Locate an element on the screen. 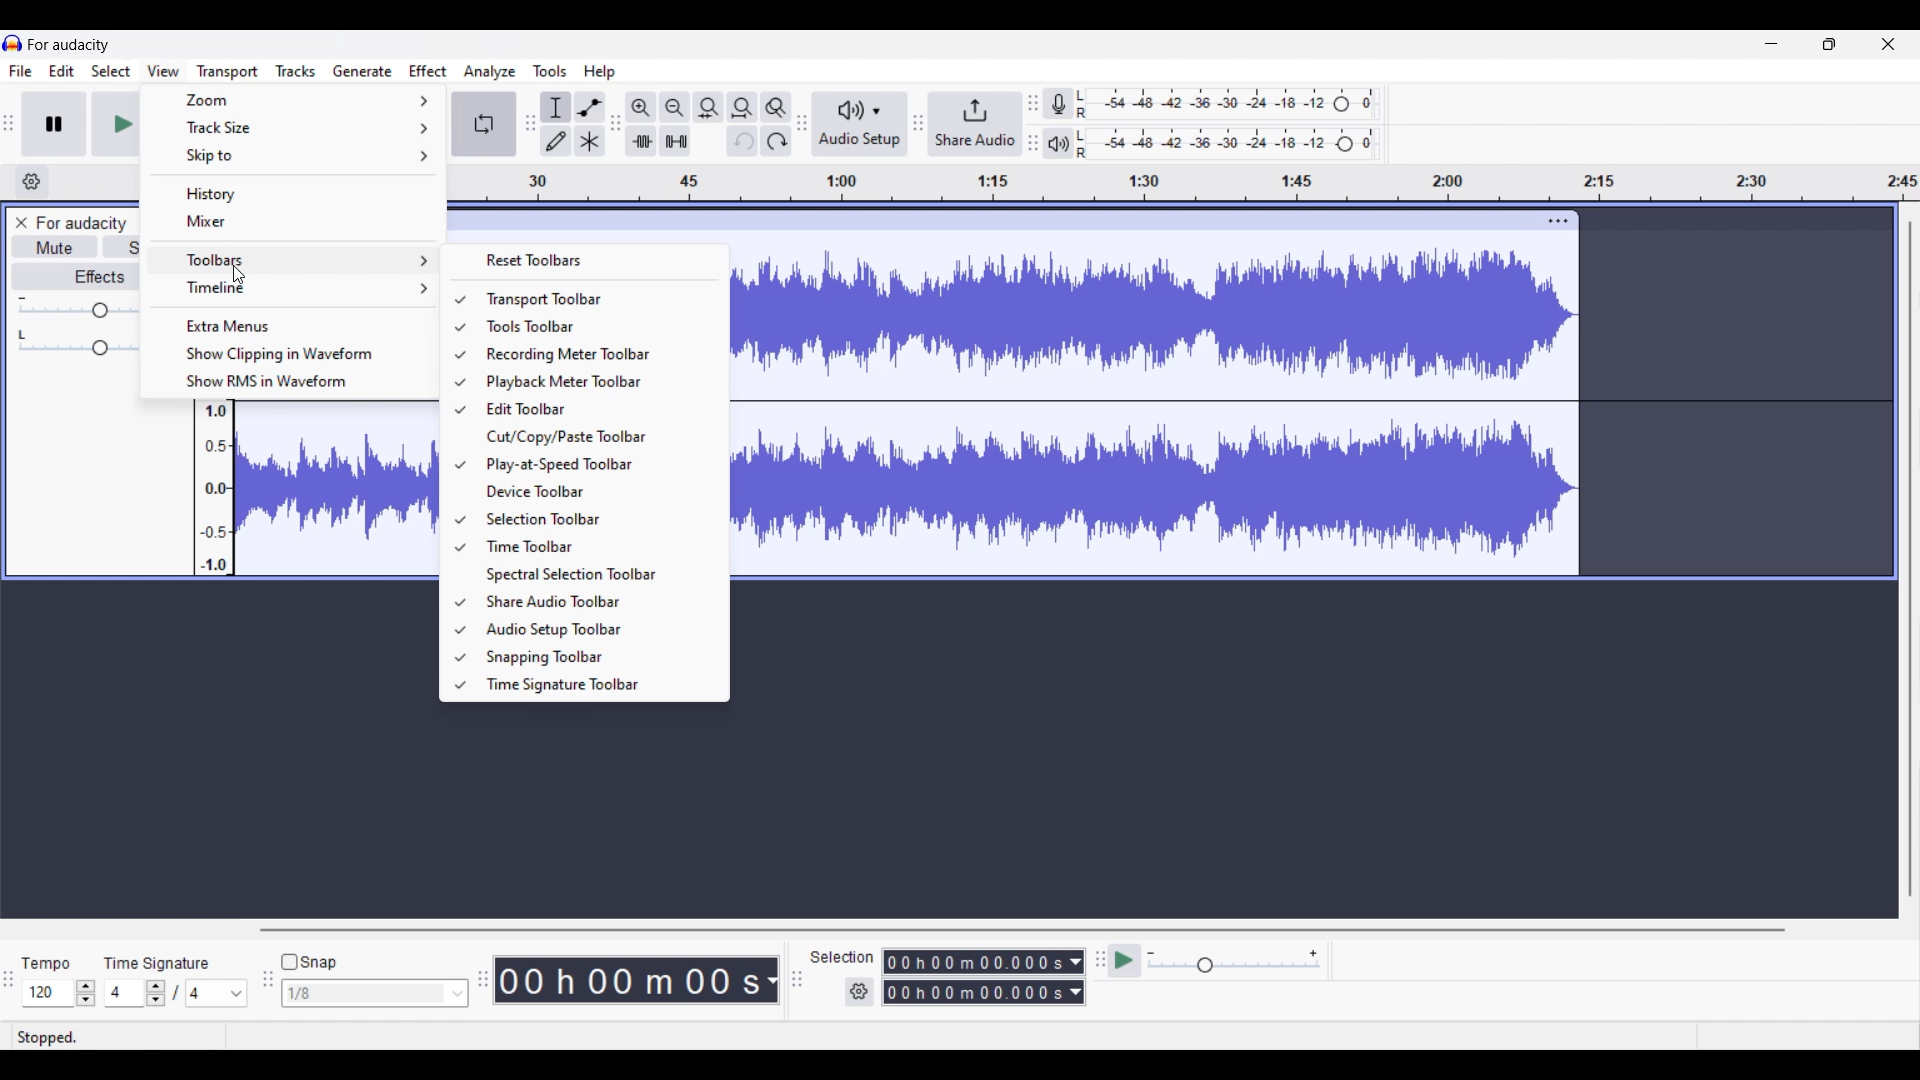  for audacity is located at coordinates (82, 224).